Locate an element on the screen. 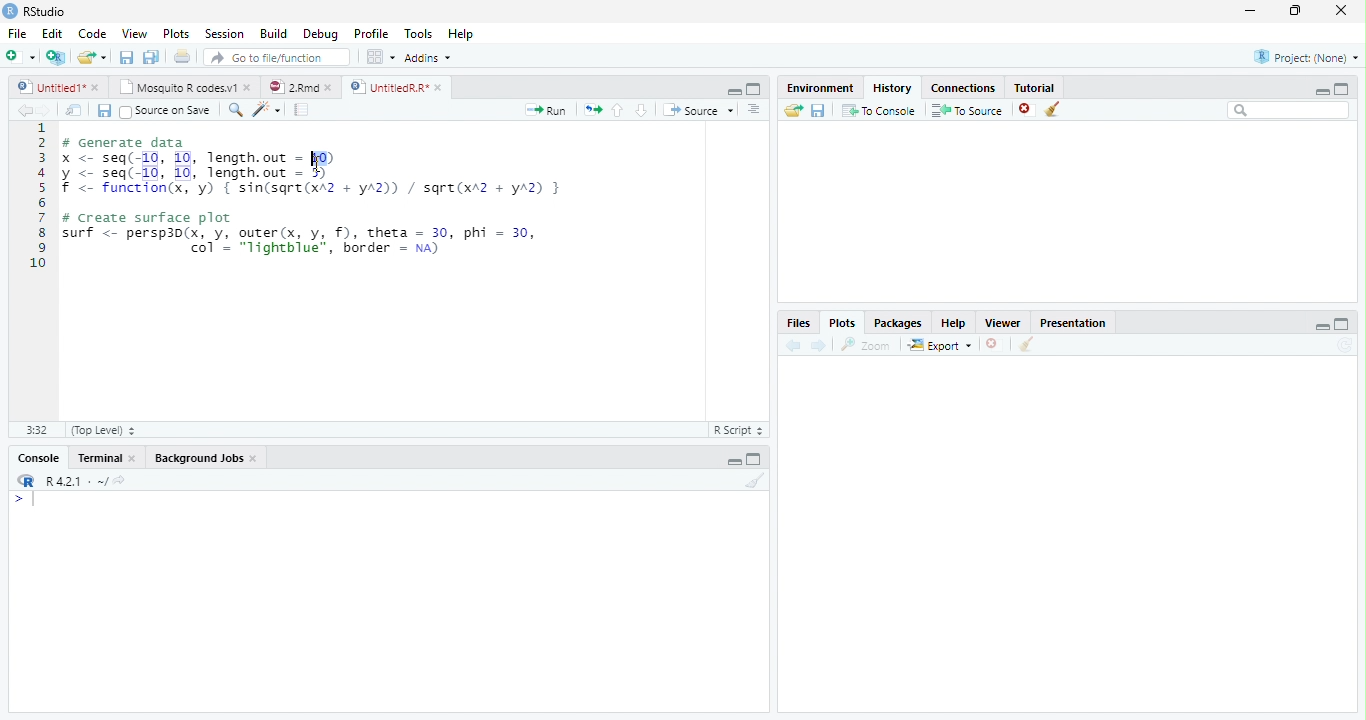  RStudio is located at coordinates (34, 11).